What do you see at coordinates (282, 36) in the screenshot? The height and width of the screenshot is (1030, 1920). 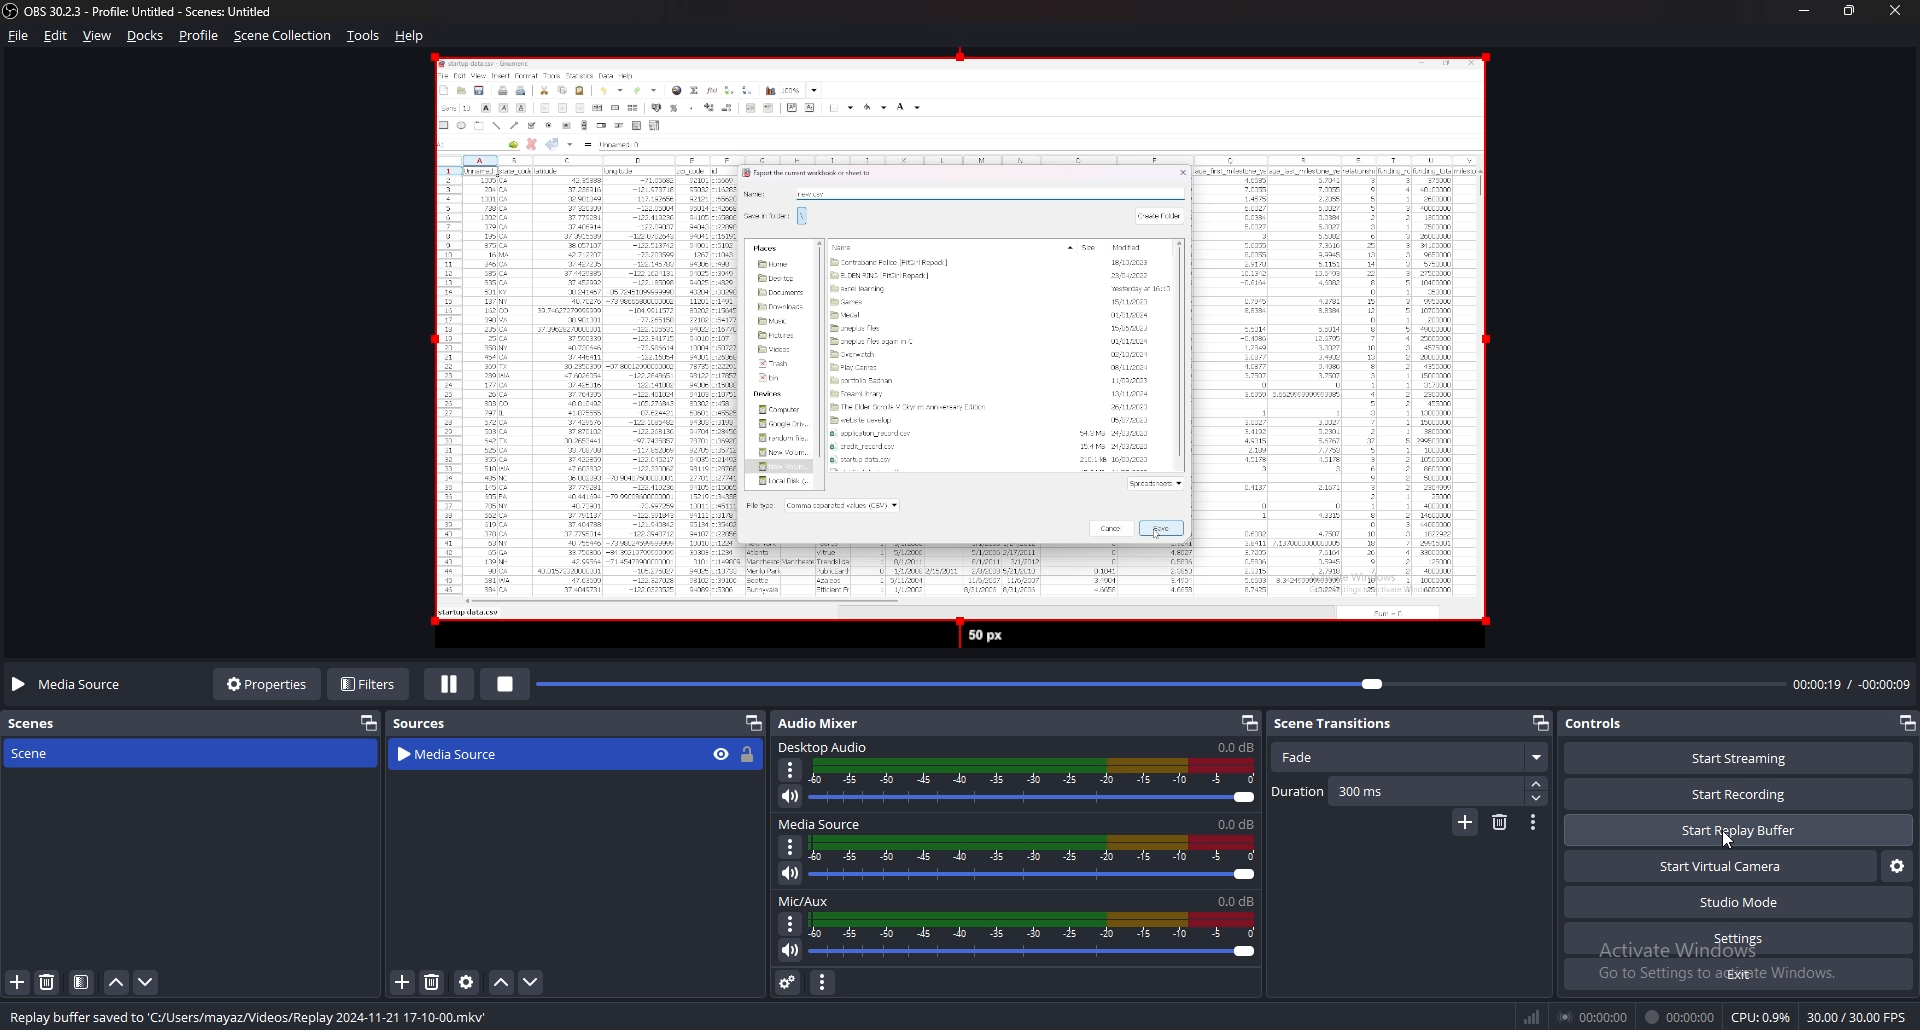 I see `scene collection` at bounding box center [282, 36].